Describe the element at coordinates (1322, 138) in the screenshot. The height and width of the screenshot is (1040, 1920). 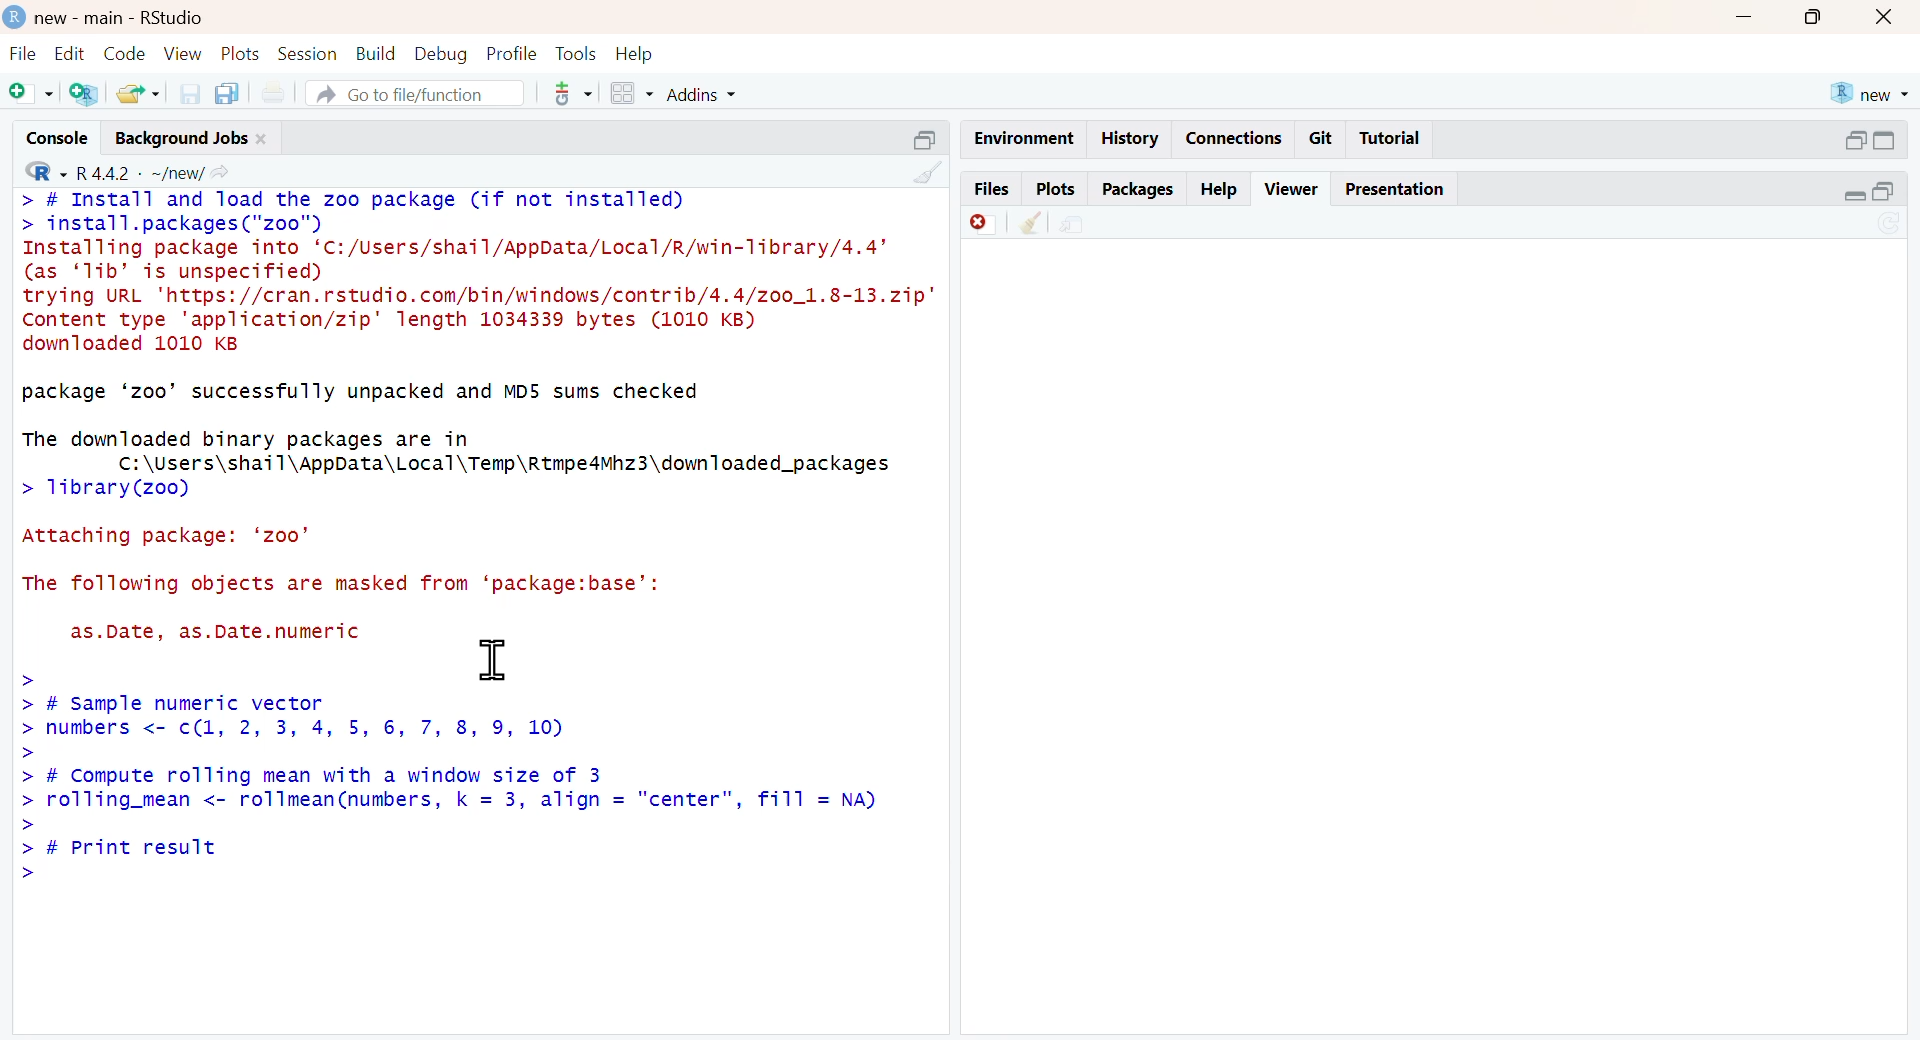
I see `git` at that location.